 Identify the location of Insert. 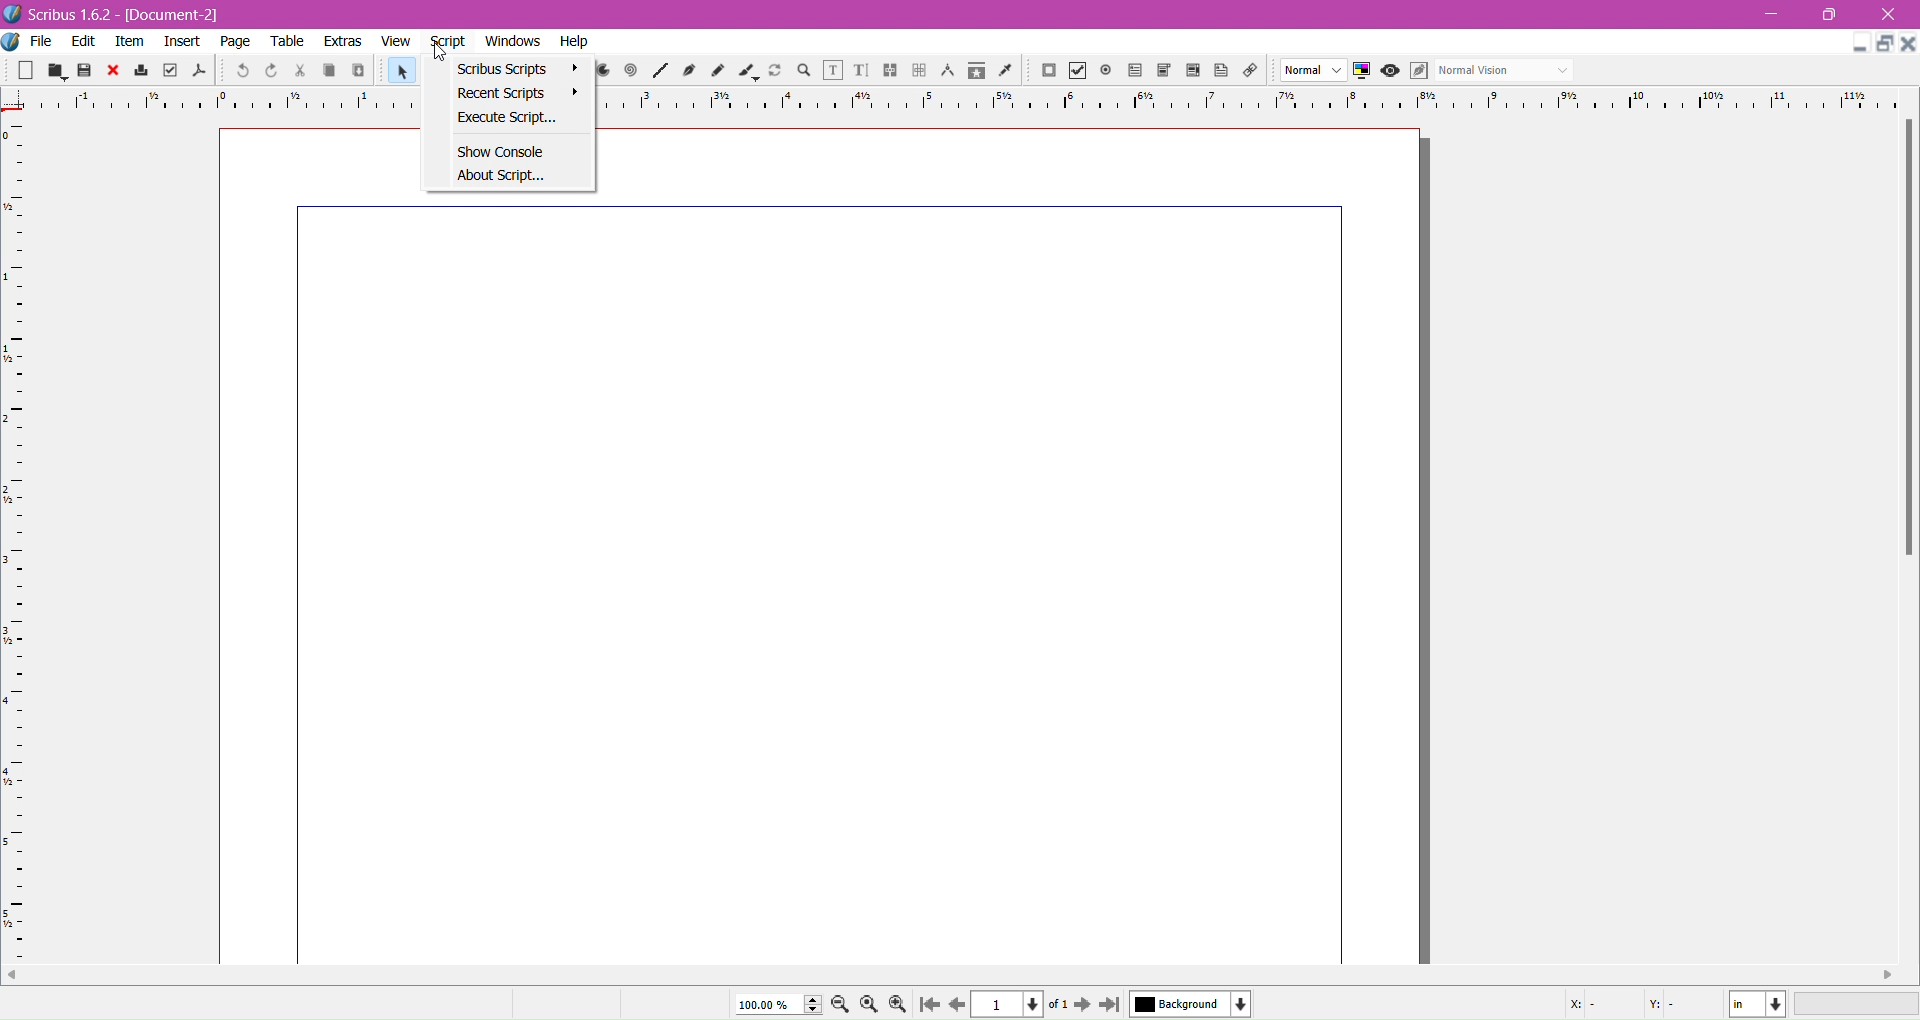
(181, 42).